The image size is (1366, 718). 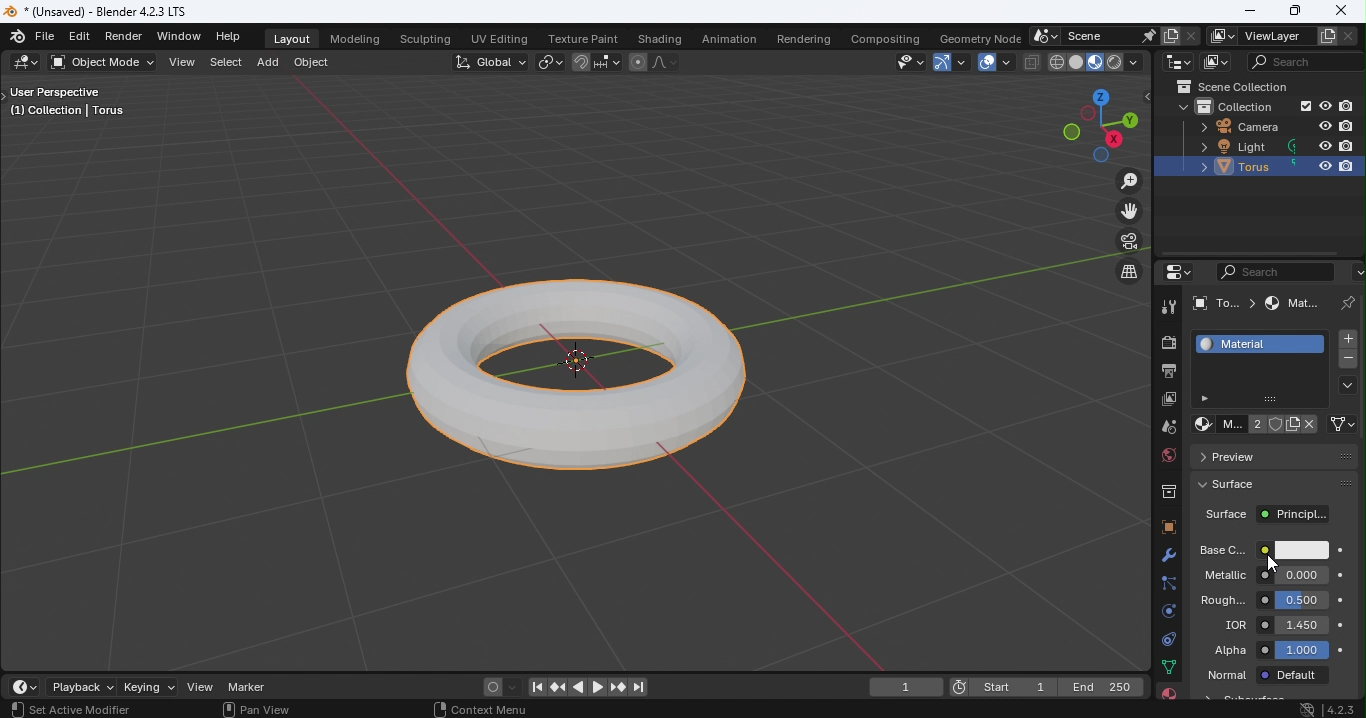 I want to click on Scene collection, so click(x=1226, y=87).